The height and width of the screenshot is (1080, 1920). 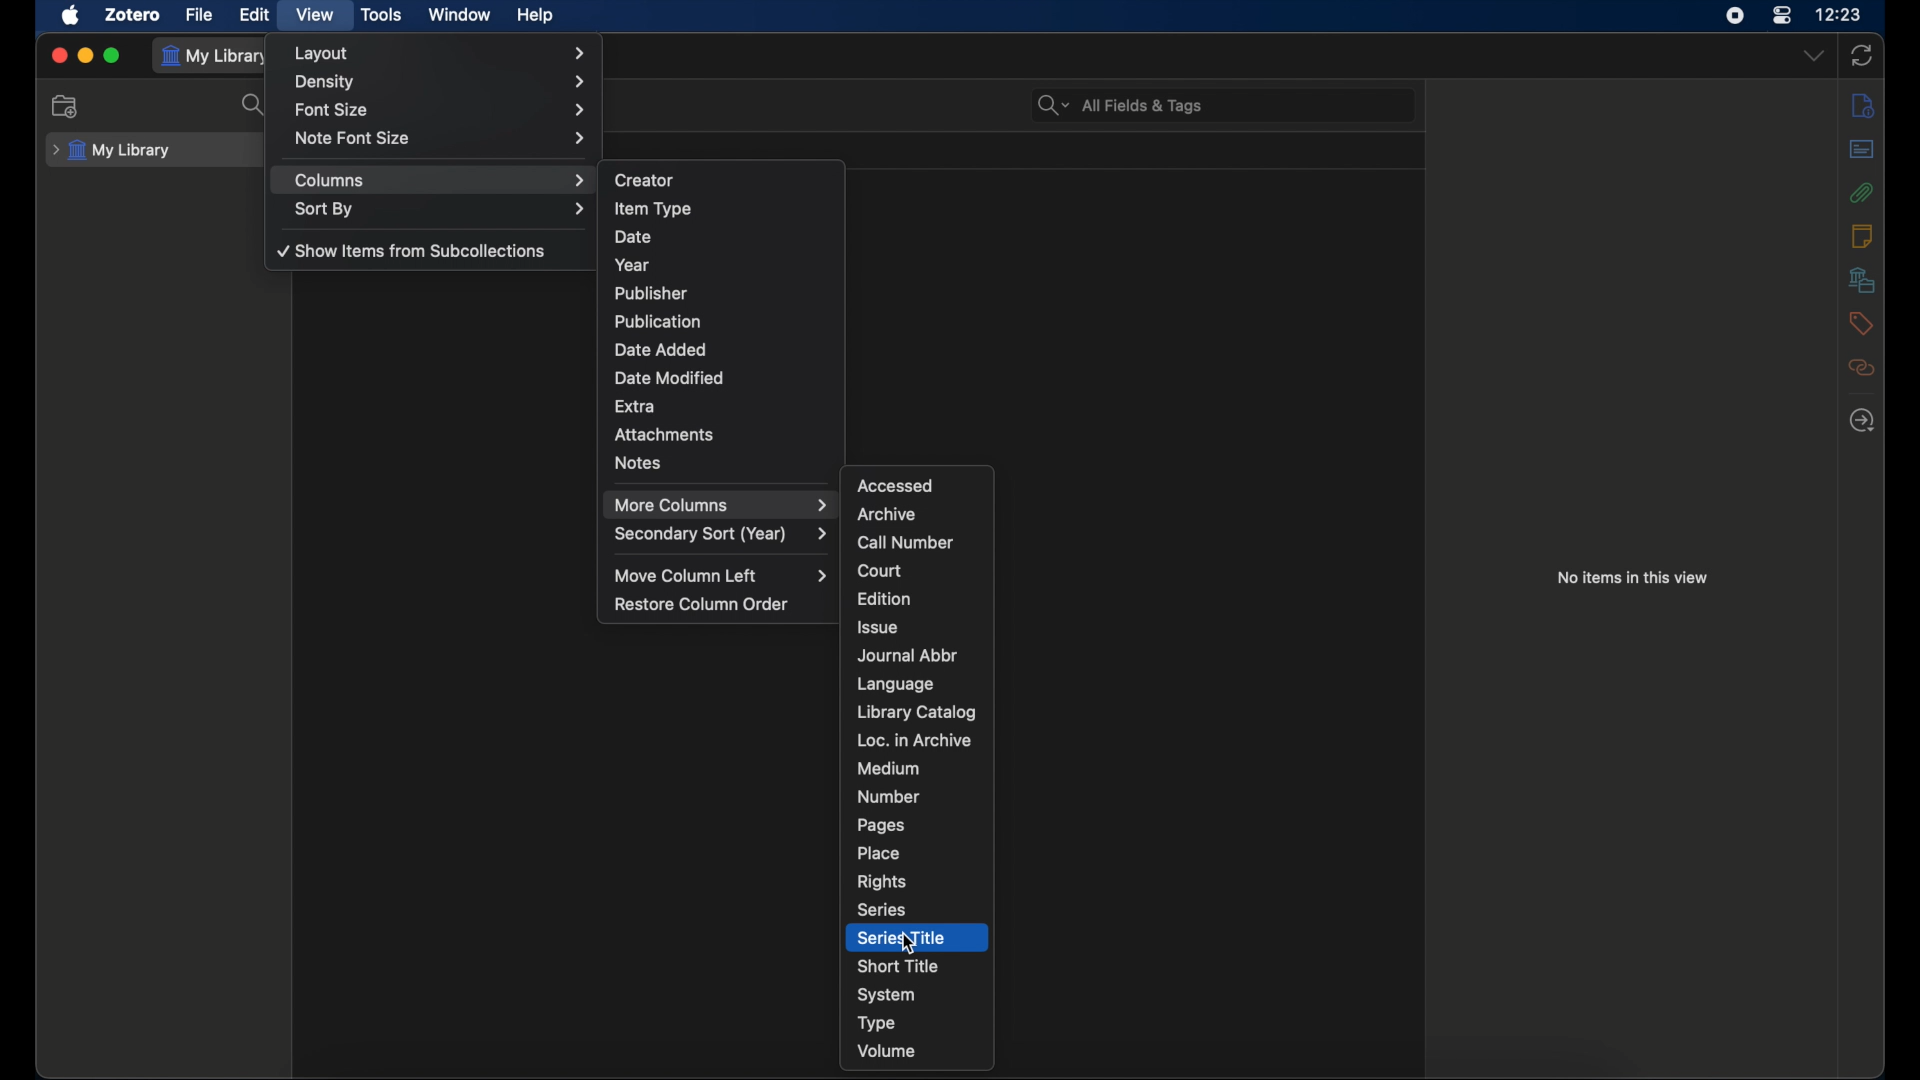 I want to click on sort by, so click(x=439, y=210).